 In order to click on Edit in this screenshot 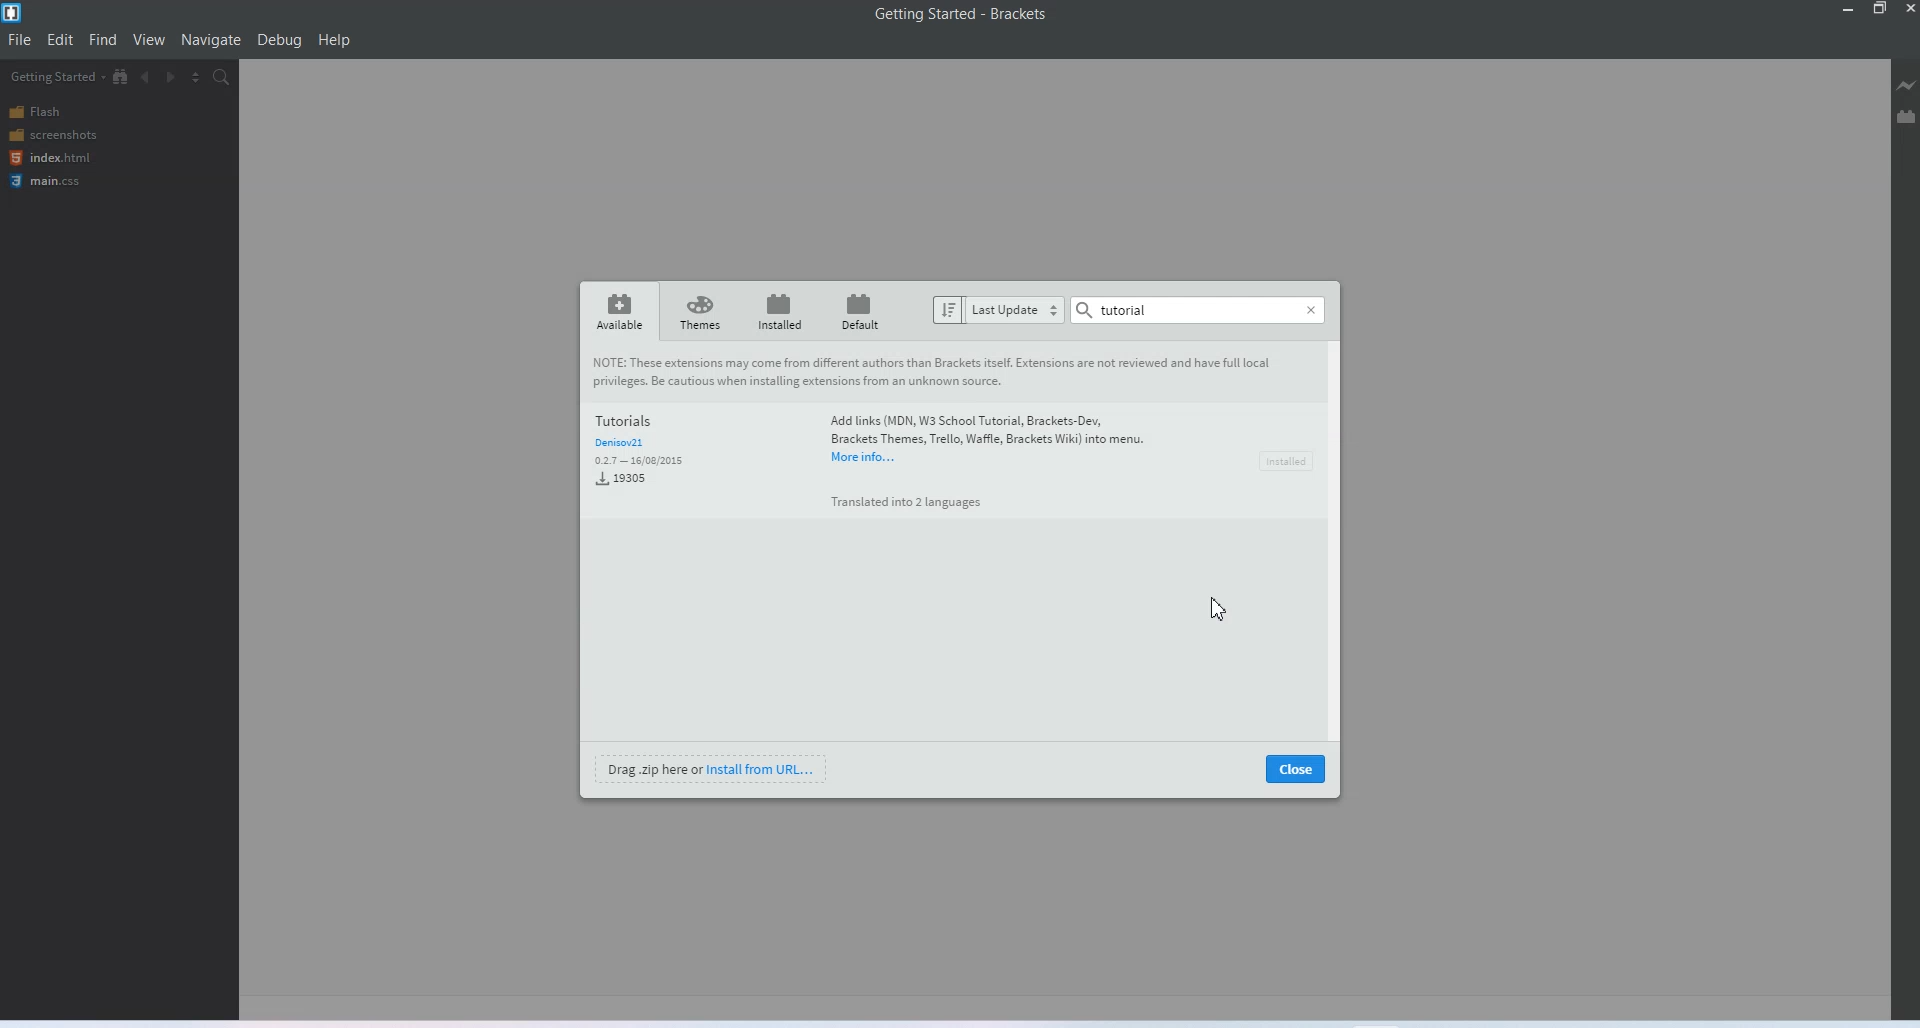, I will do `click(60, 40)`.